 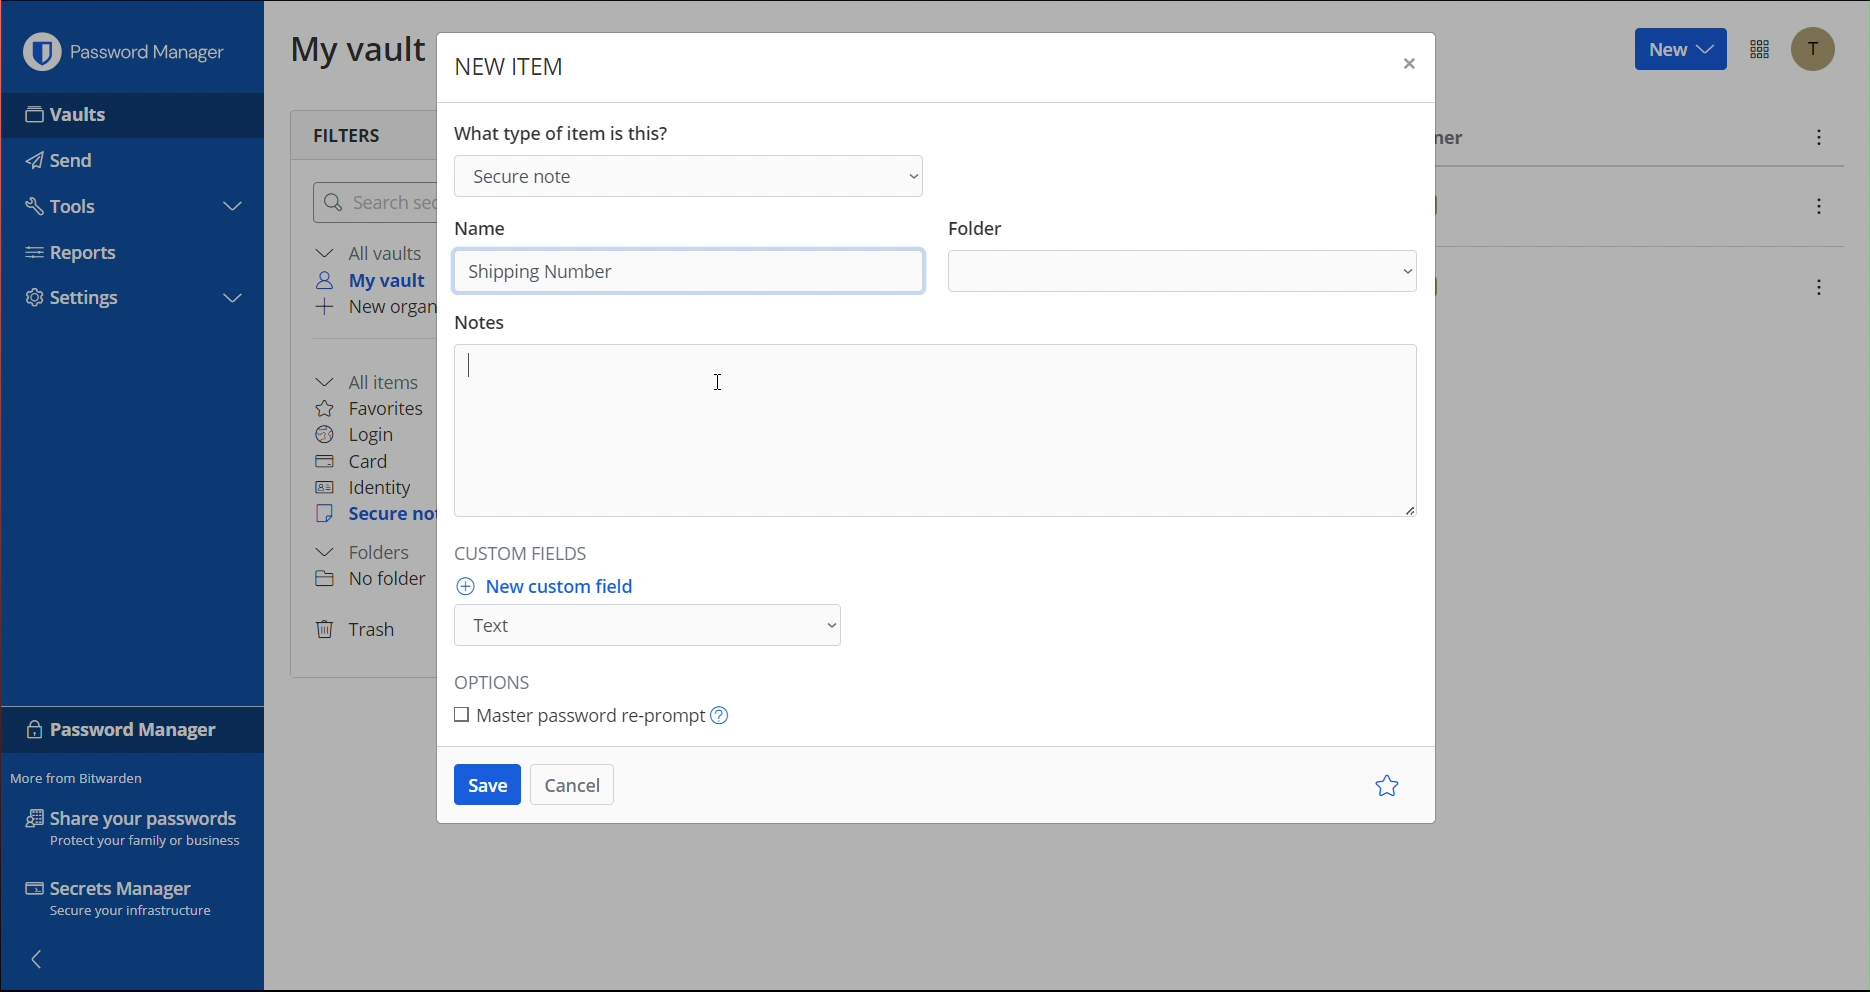 What do you see at coordinates (360, 55) in the screenshot?
I see `My vault` at bounding box center [360, 55].